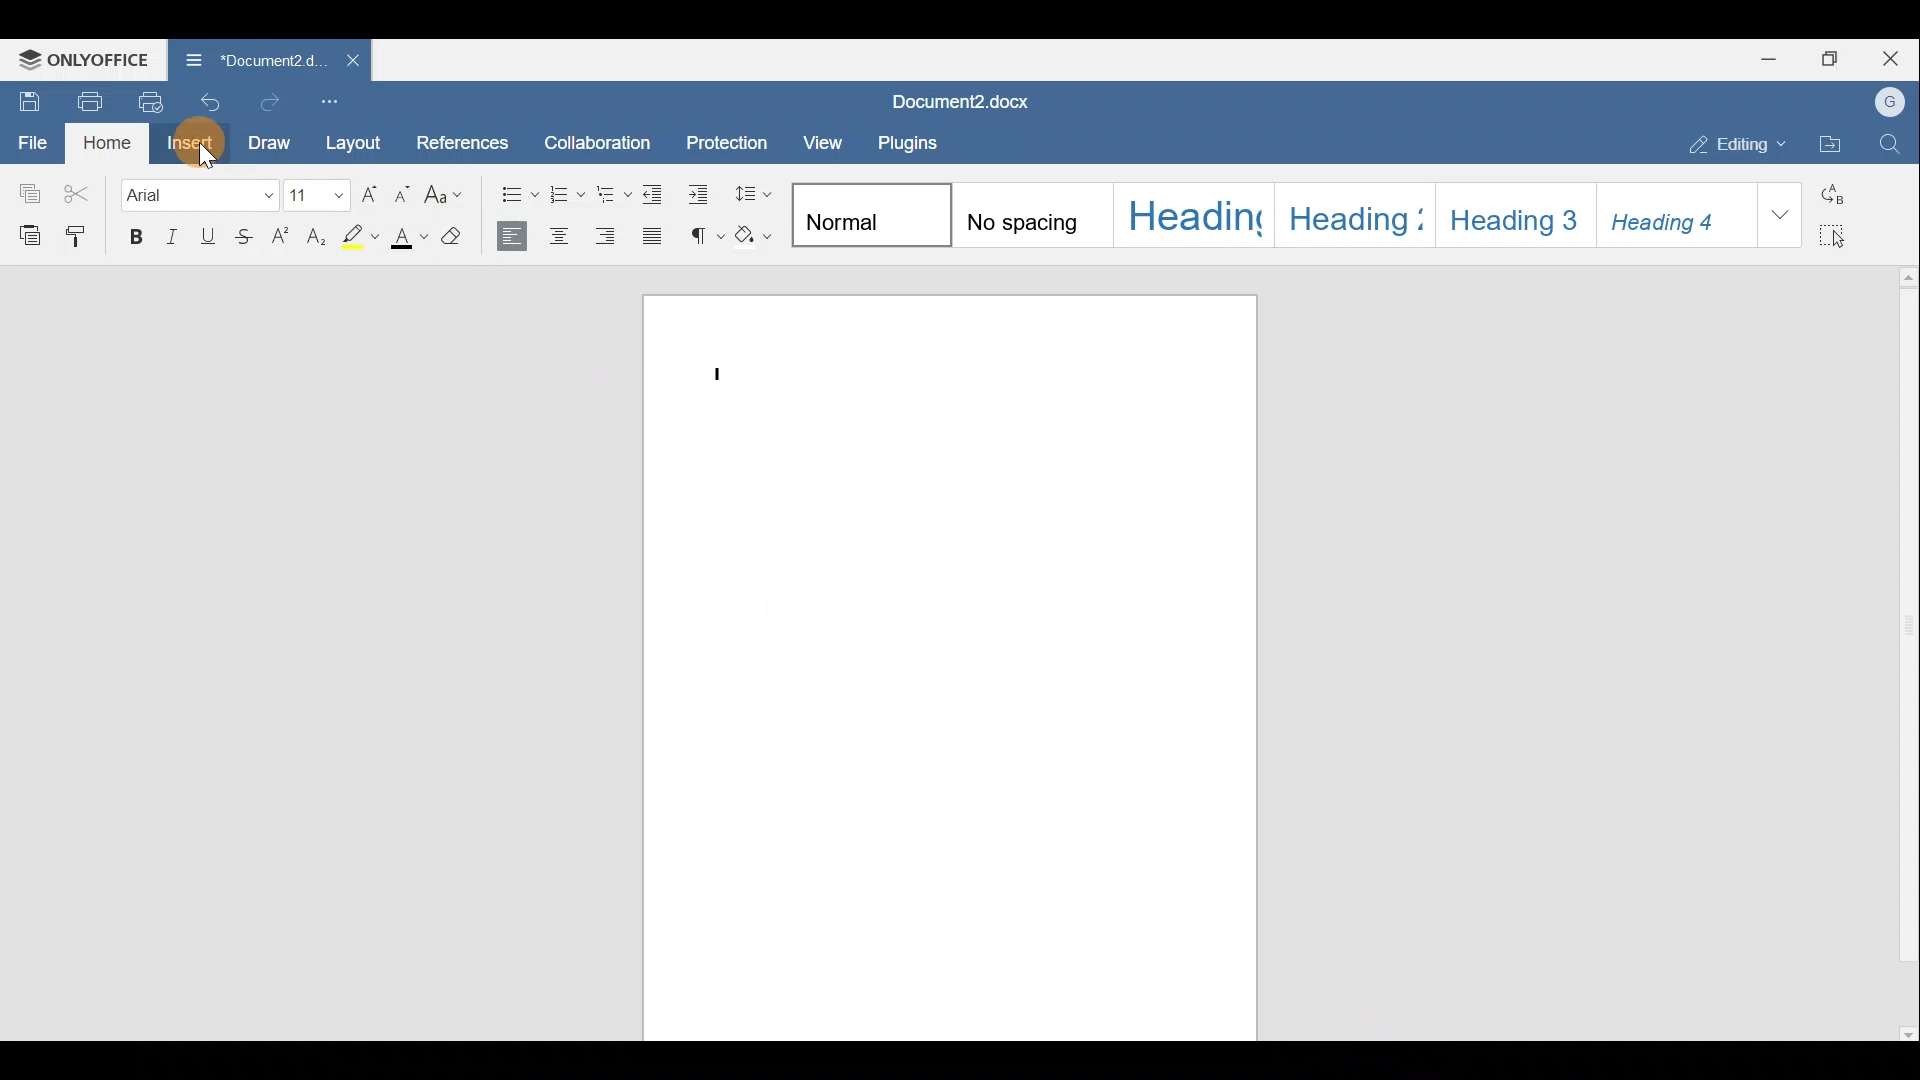 The image size is (1920, 1080). I want to click on Align left, so click(512, 236).